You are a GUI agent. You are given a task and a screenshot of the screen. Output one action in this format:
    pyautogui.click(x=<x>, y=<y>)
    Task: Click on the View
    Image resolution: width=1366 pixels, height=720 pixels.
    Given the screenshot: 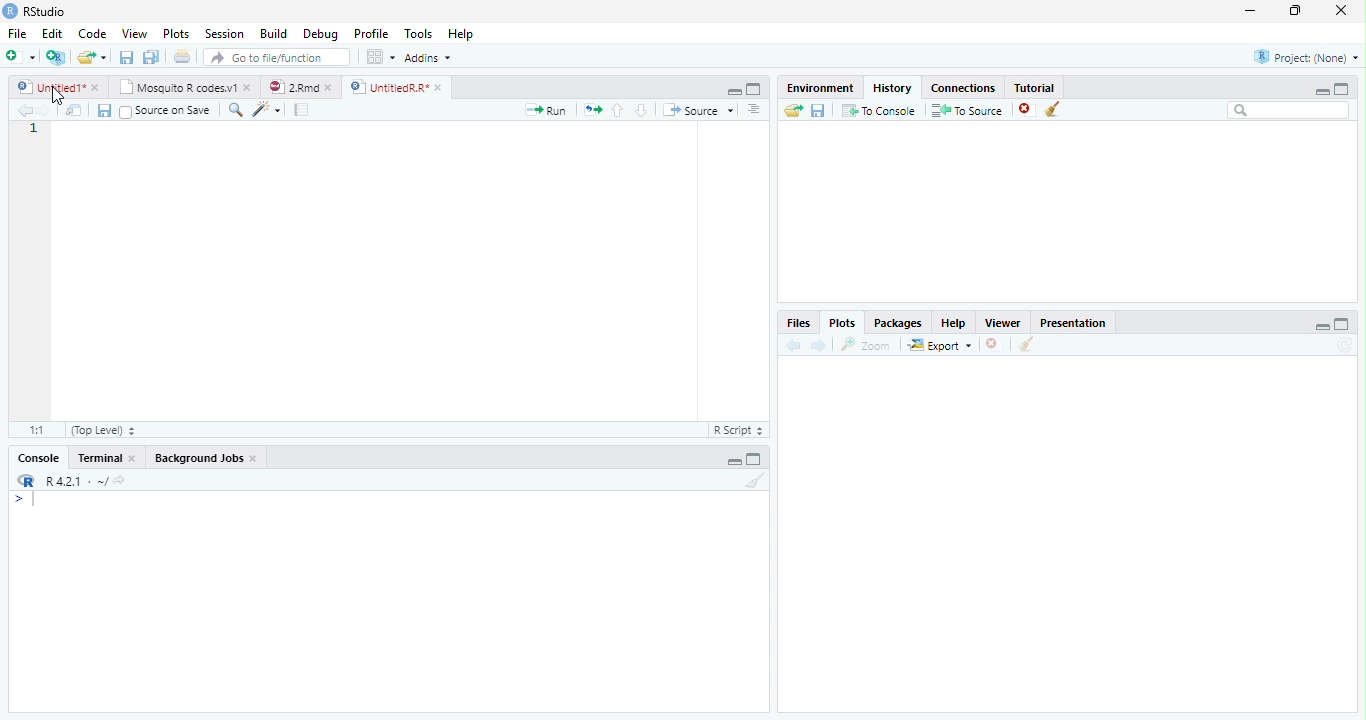 What is the action you would take?
    pyautogui.click(x=134, y=33)
    